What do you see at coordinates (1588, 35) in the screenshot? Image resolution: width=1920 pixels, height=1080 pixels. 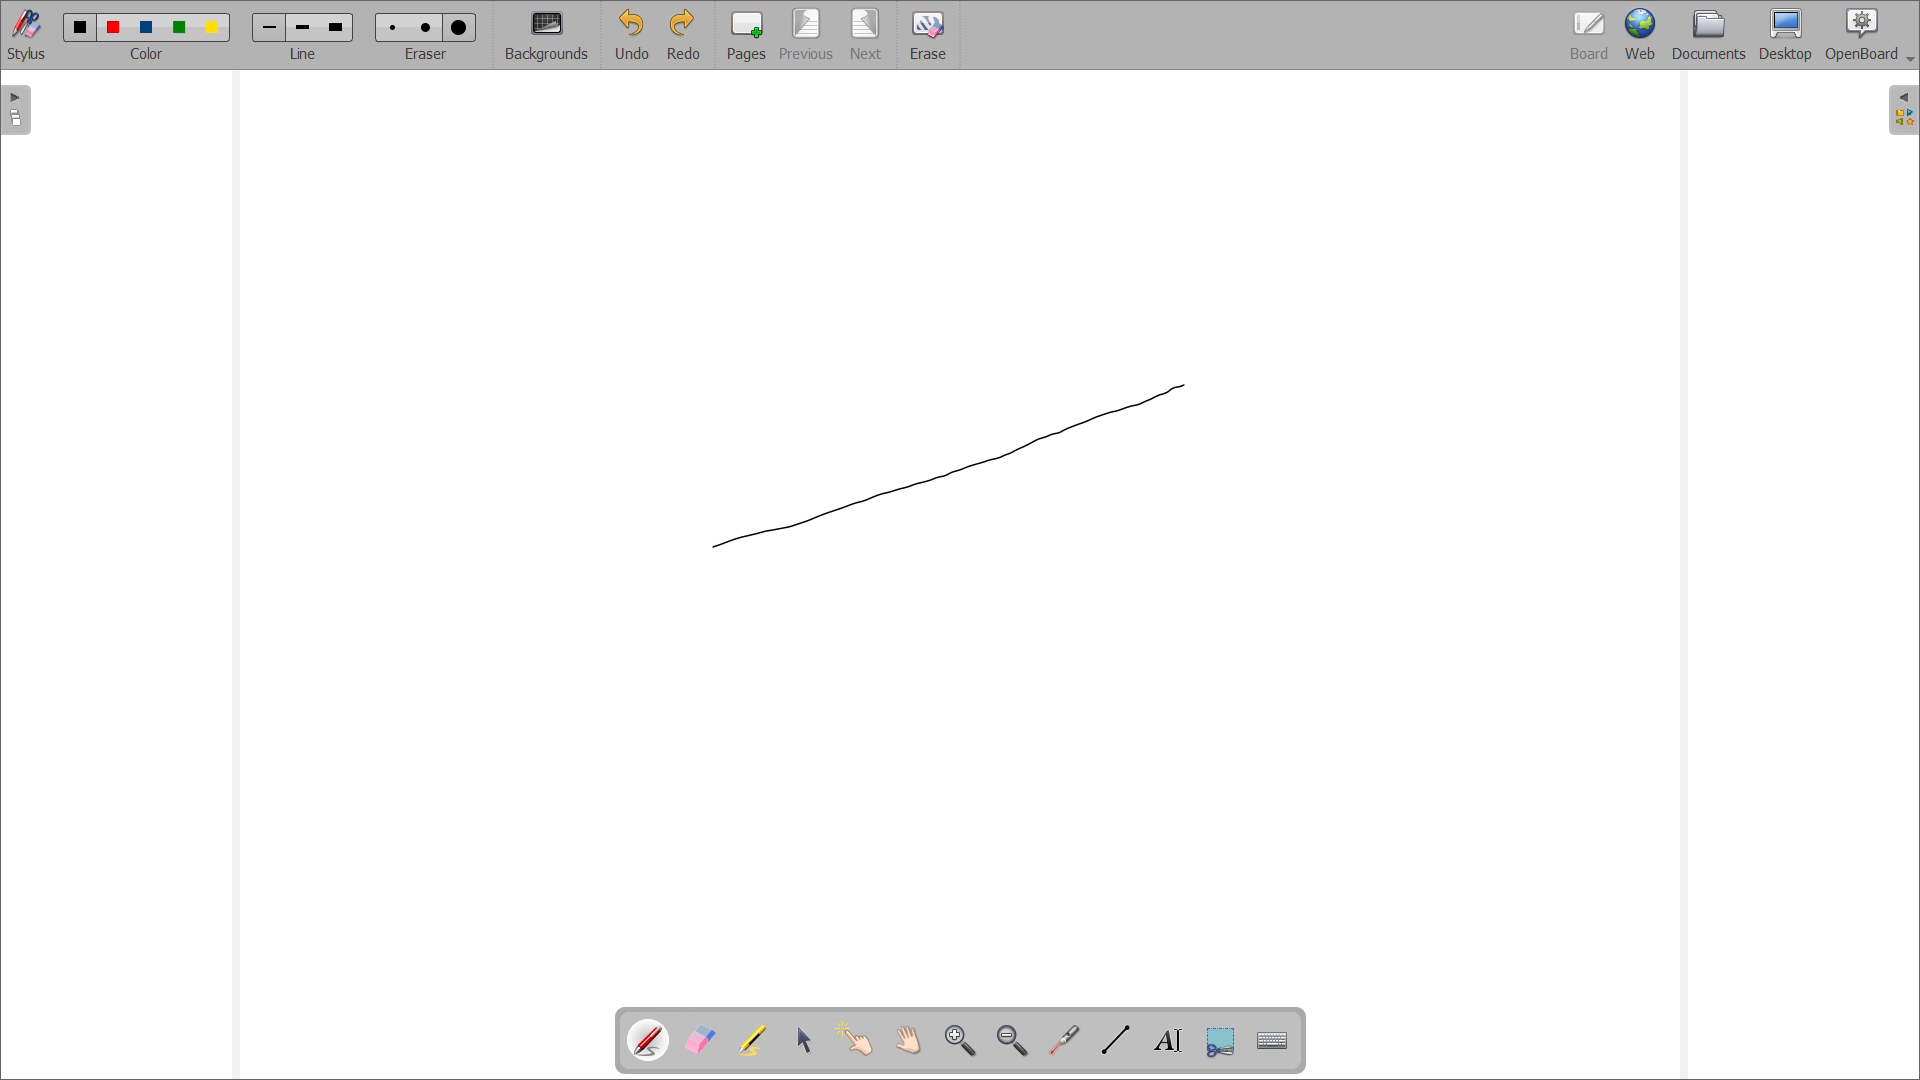 I see `board` at bounding box center [1588, 35].